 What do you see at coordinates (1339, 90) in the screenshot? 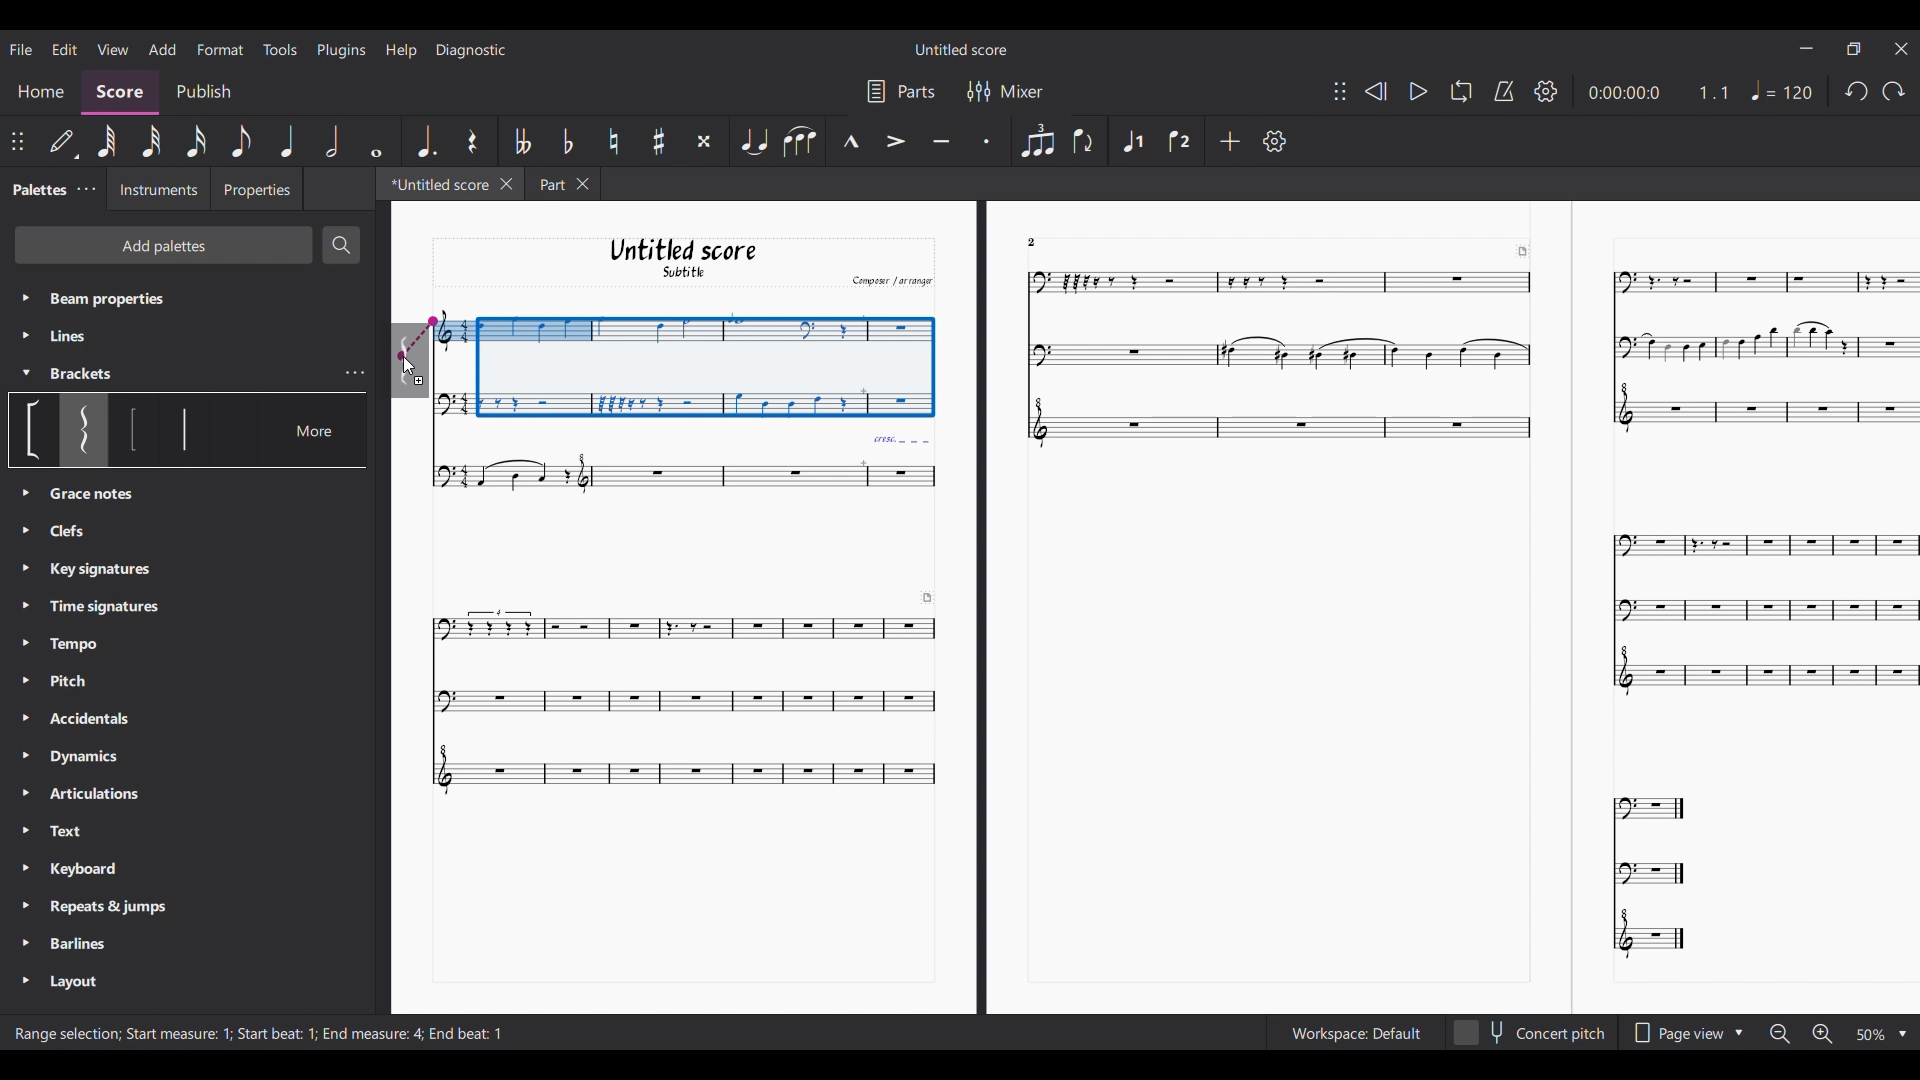
I see `Change position` at bounding box center [1339, 90].